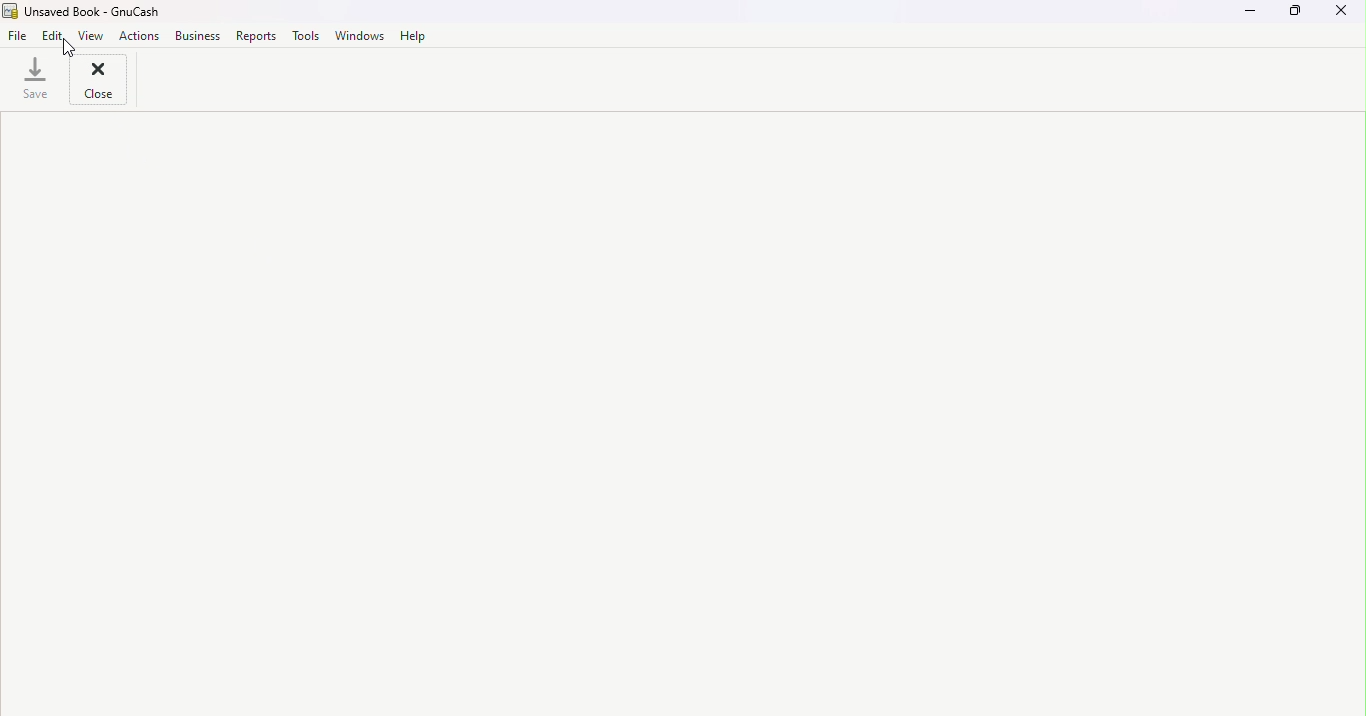  I want to click on Report, so click(258, 36).